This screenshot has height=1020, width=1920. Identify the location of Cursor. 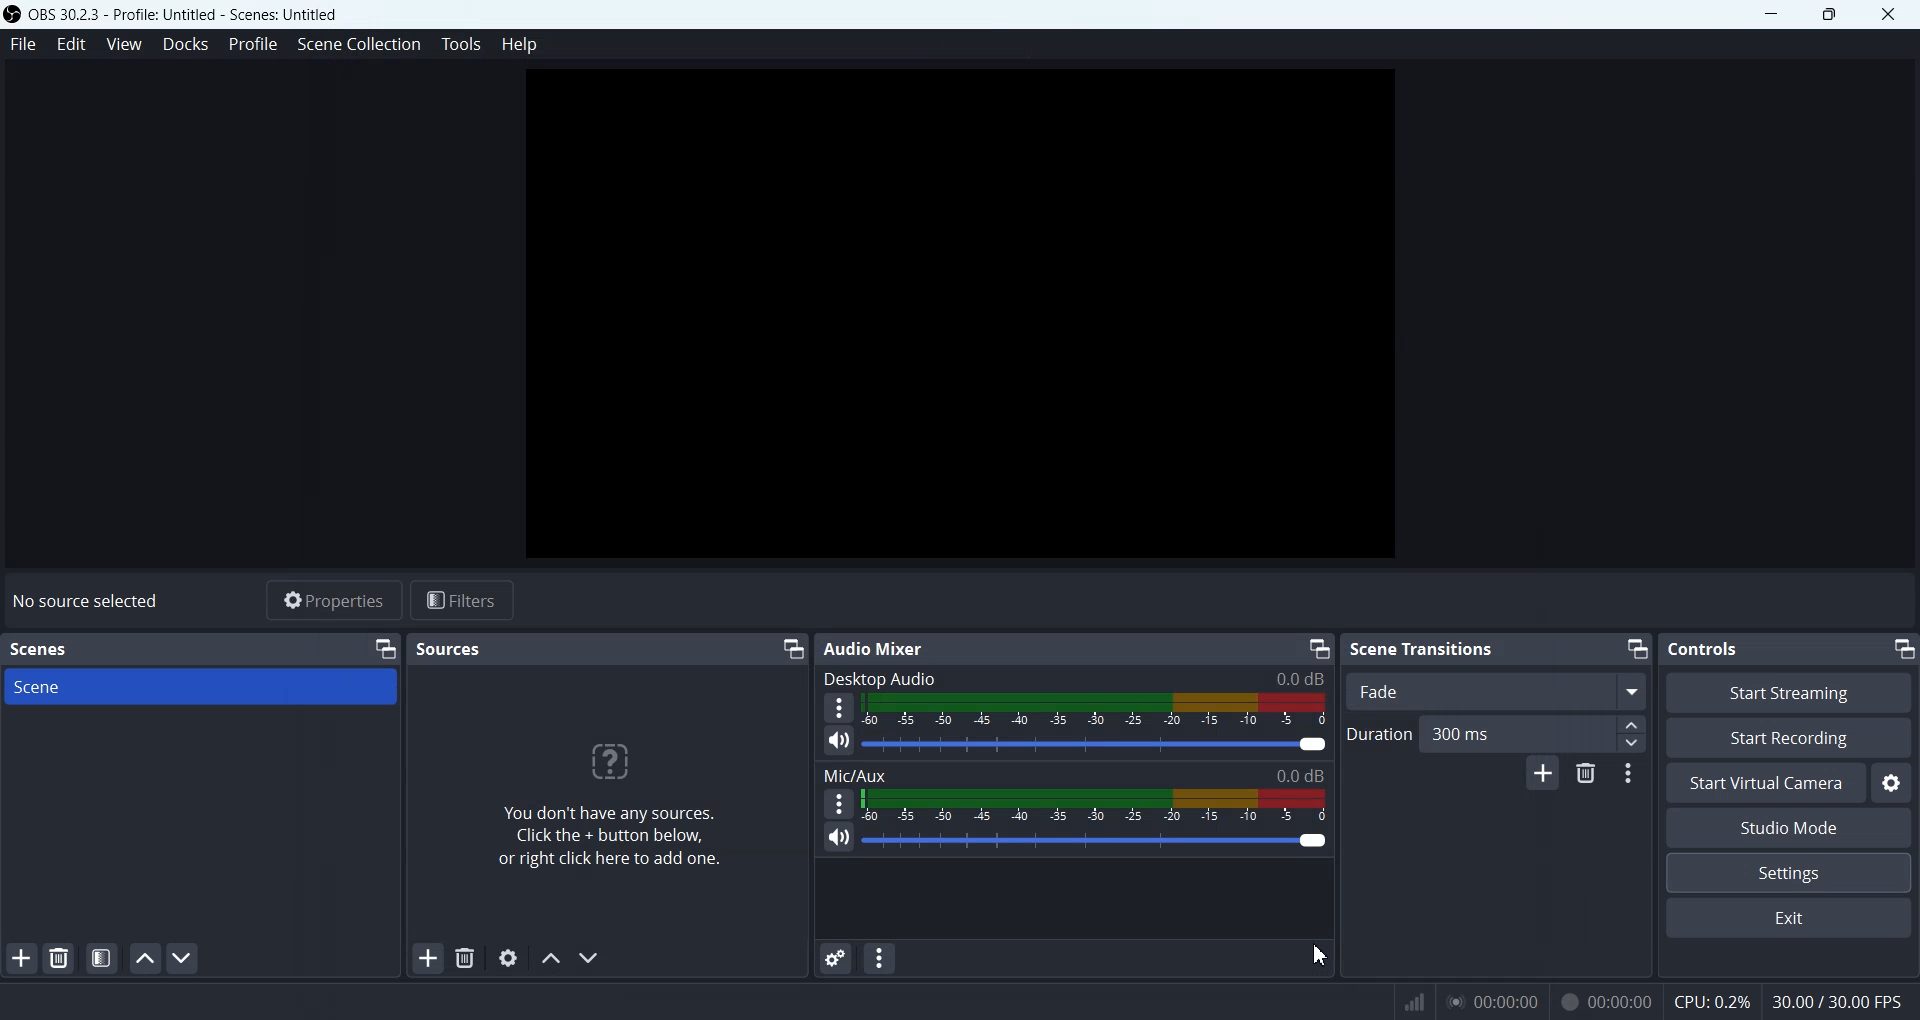
(1770, 876).